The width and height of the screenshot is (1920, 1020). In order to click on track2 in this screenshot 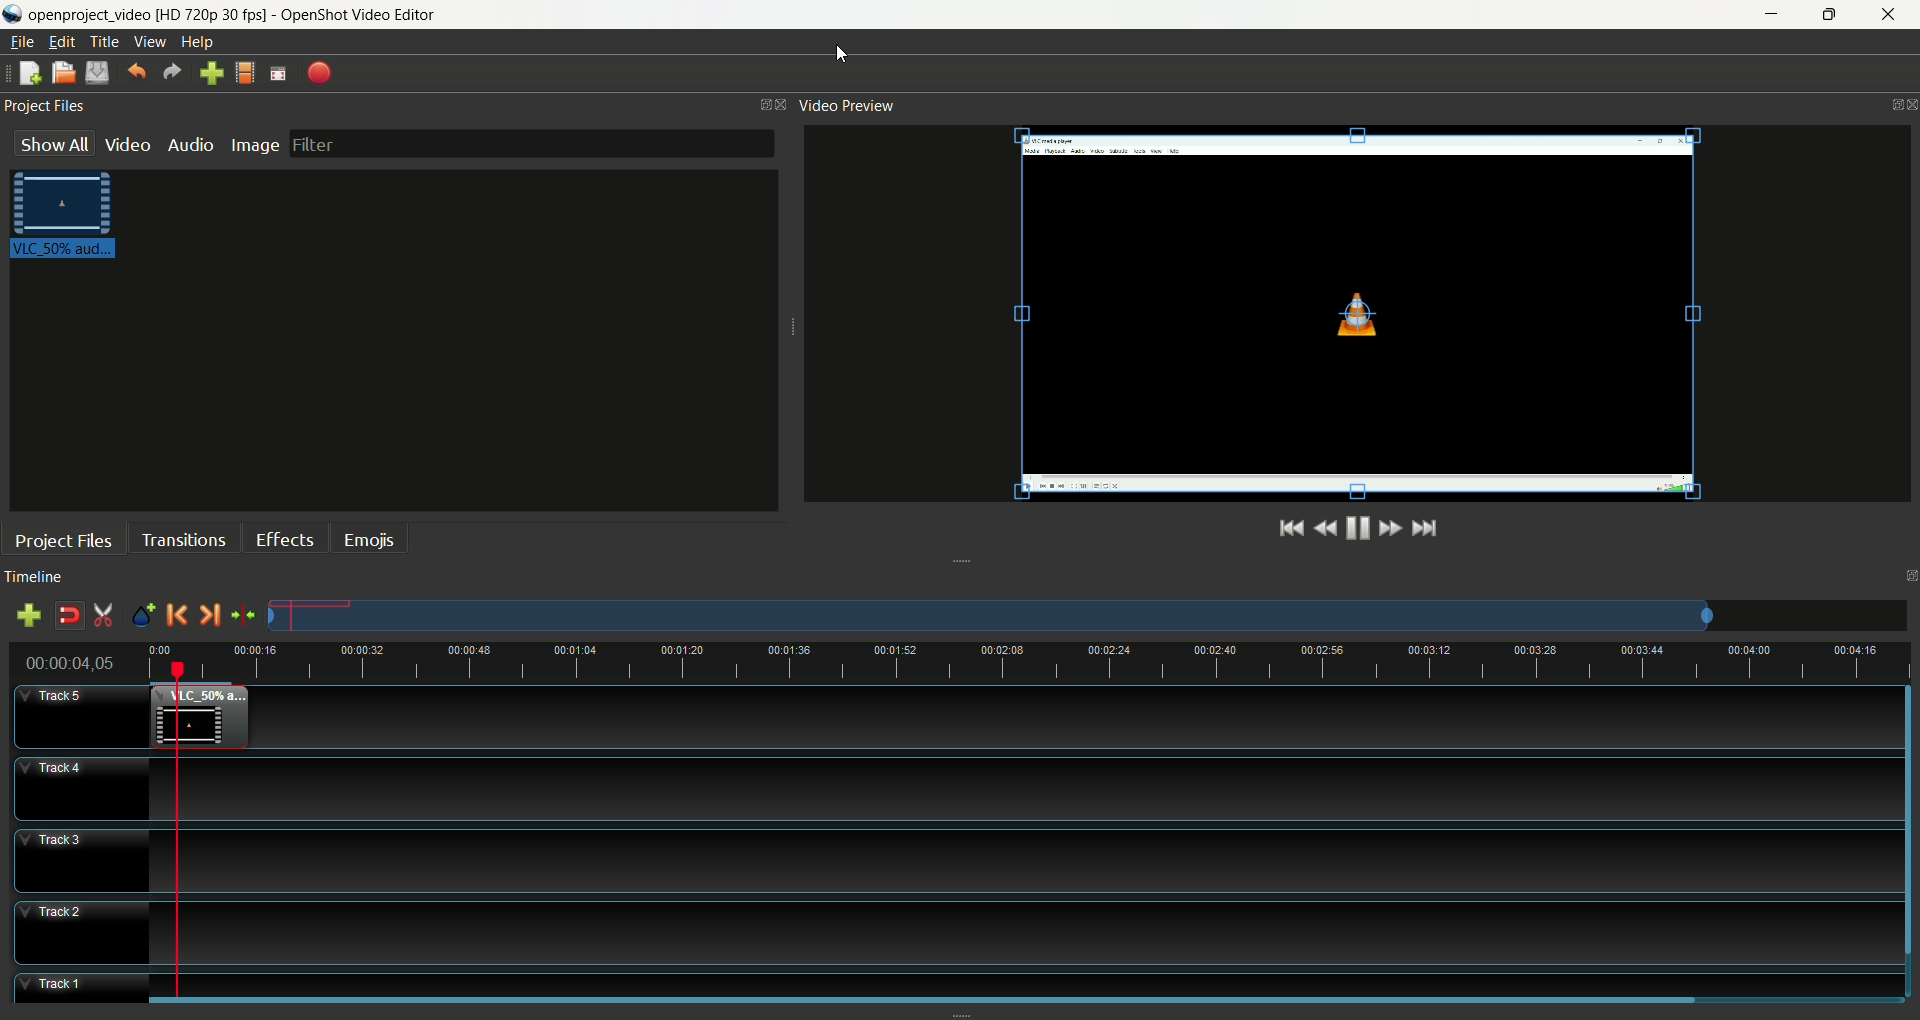, I will do `click(83, 934)`.